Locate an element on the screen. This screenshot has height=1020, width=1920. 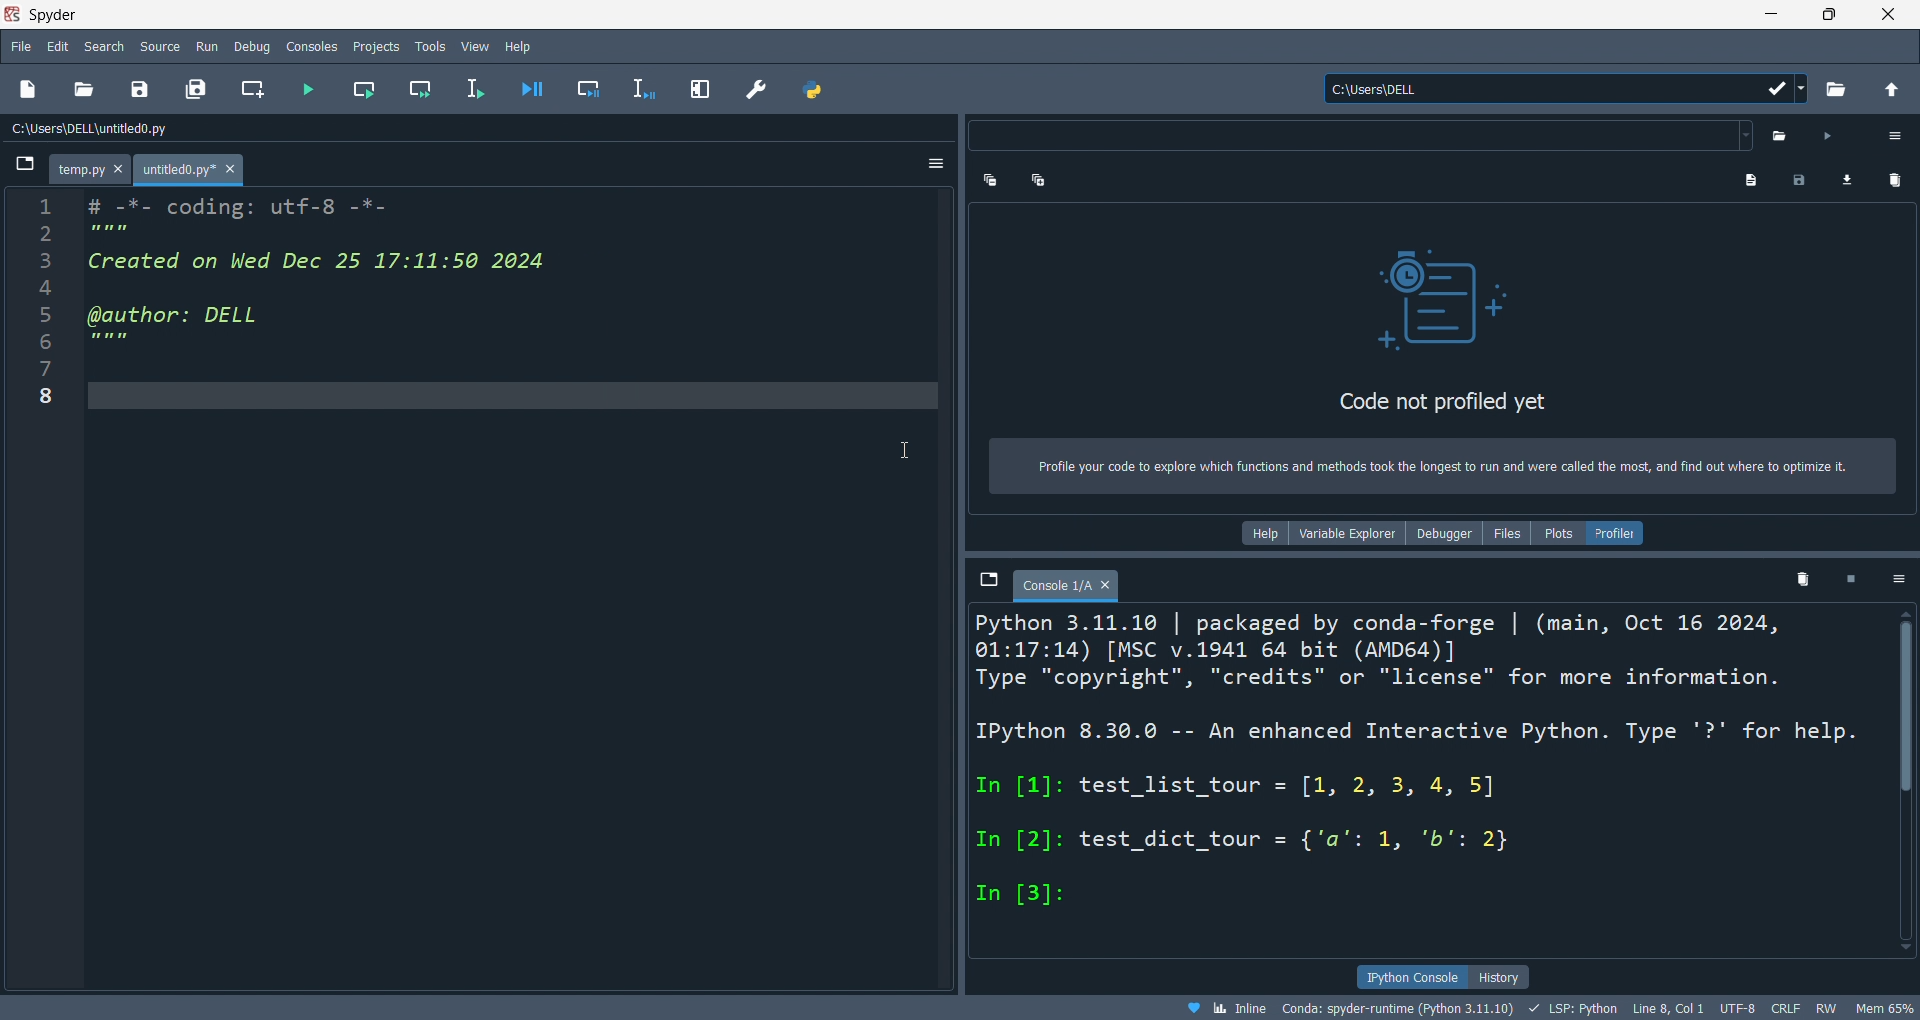
open file is located at coordinates (86, 87).